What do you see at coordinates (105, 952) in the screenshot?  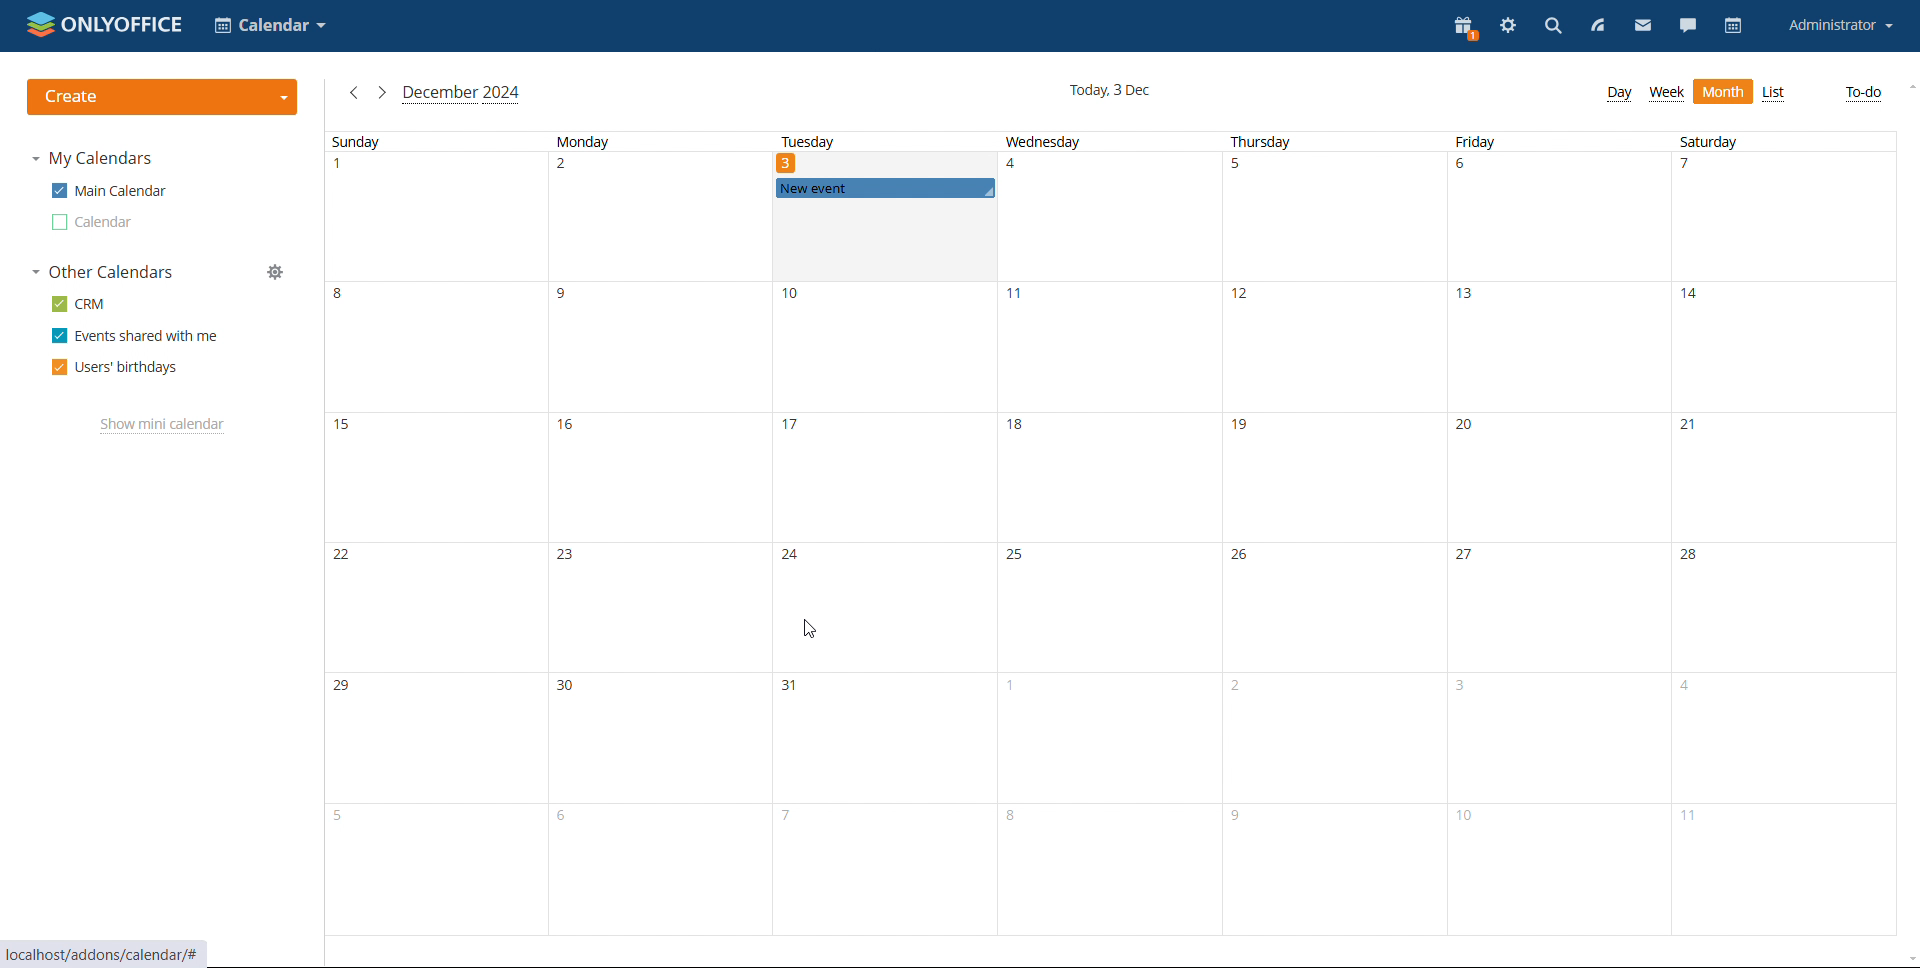 I see `address` at bounding box center [105, 952].